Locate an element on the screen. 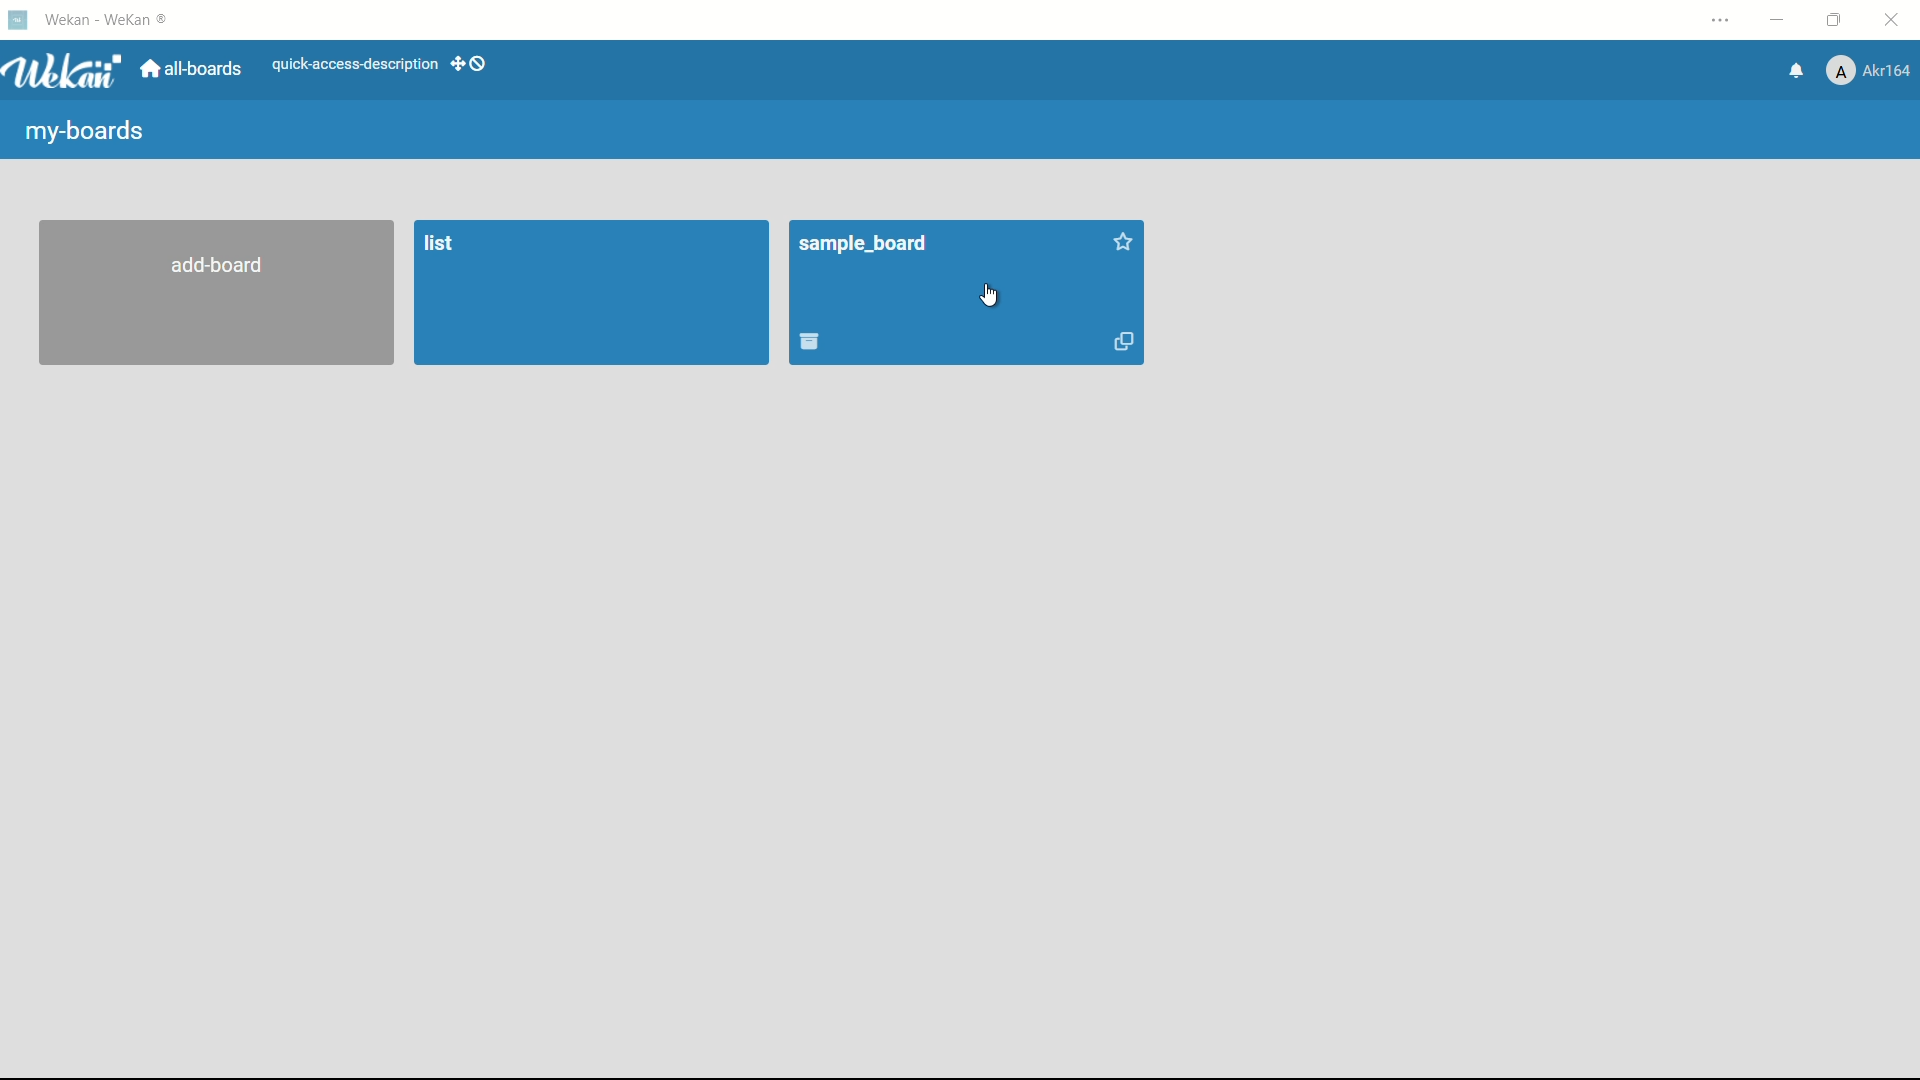 Image resolution: width=1920 pixels, height=1080 pixels. notifications is located at coordinates (1790, 71).